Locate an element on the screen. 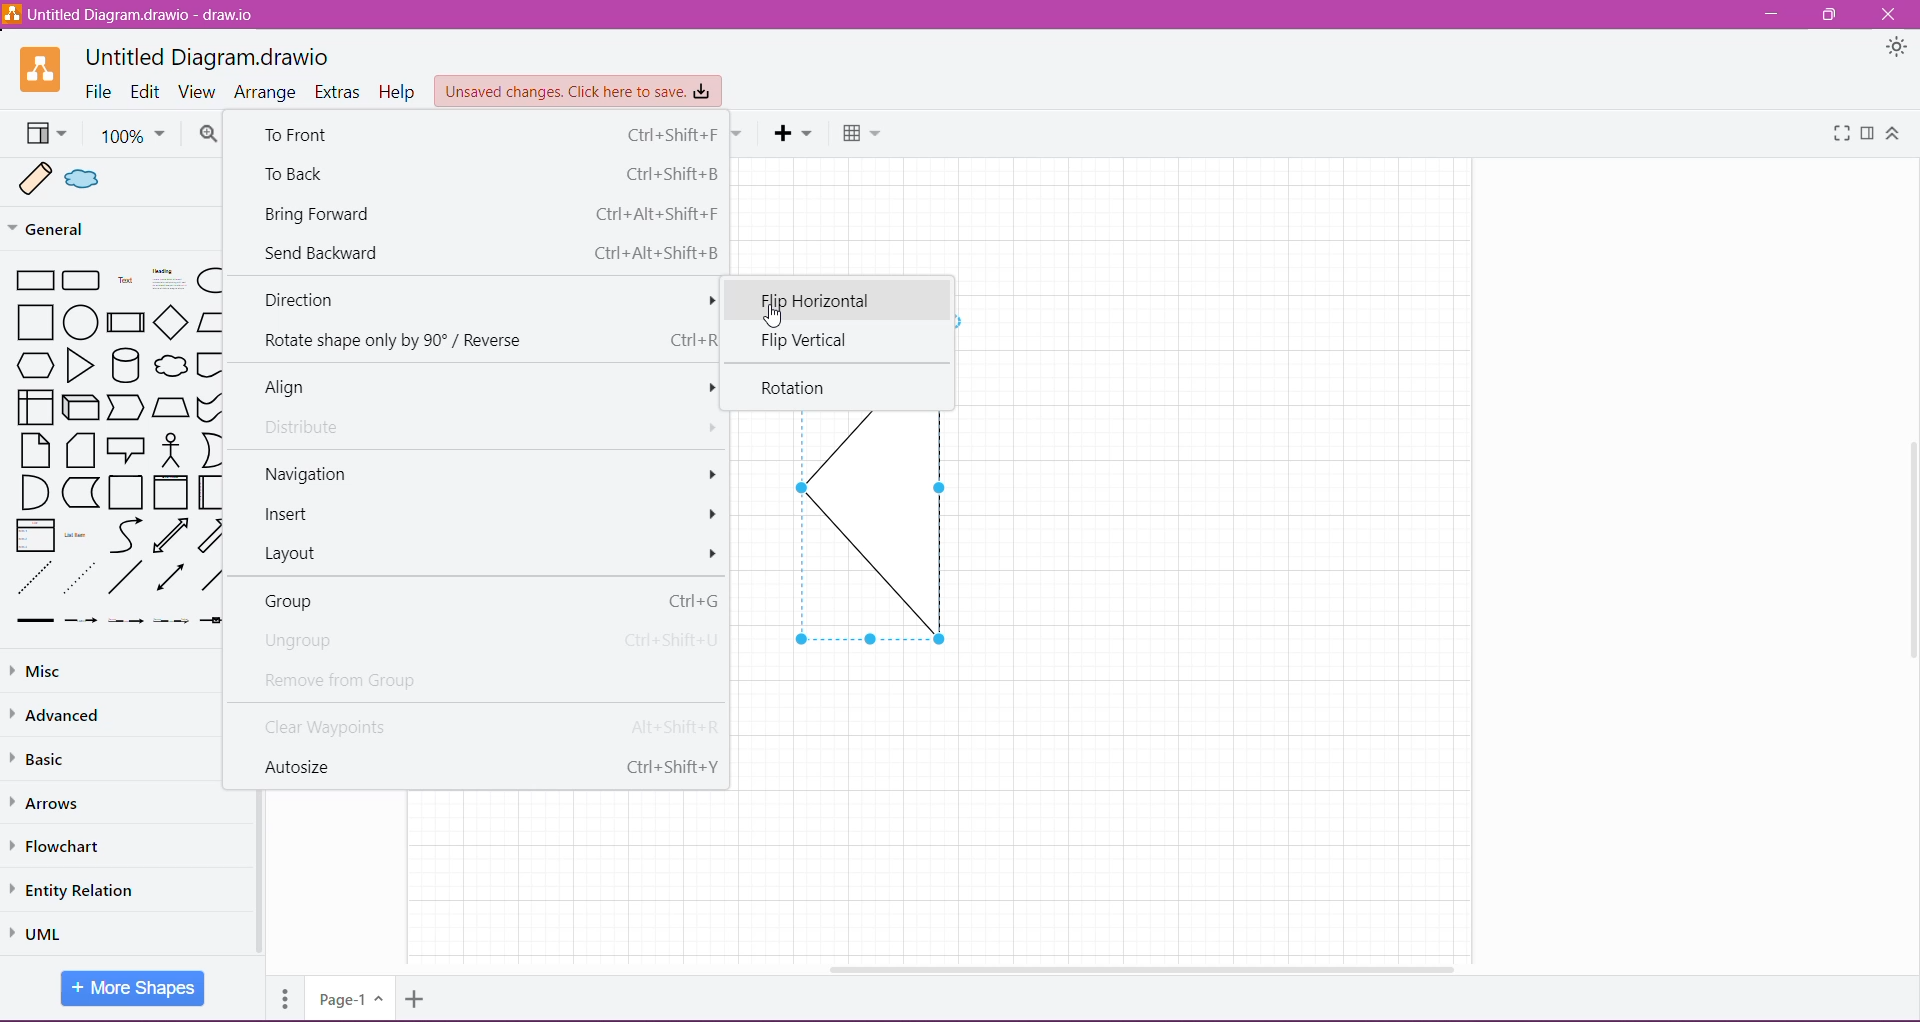  Rotate shape only by 90° / Reverse Ctrl+R is located at coordinates (488, 342).